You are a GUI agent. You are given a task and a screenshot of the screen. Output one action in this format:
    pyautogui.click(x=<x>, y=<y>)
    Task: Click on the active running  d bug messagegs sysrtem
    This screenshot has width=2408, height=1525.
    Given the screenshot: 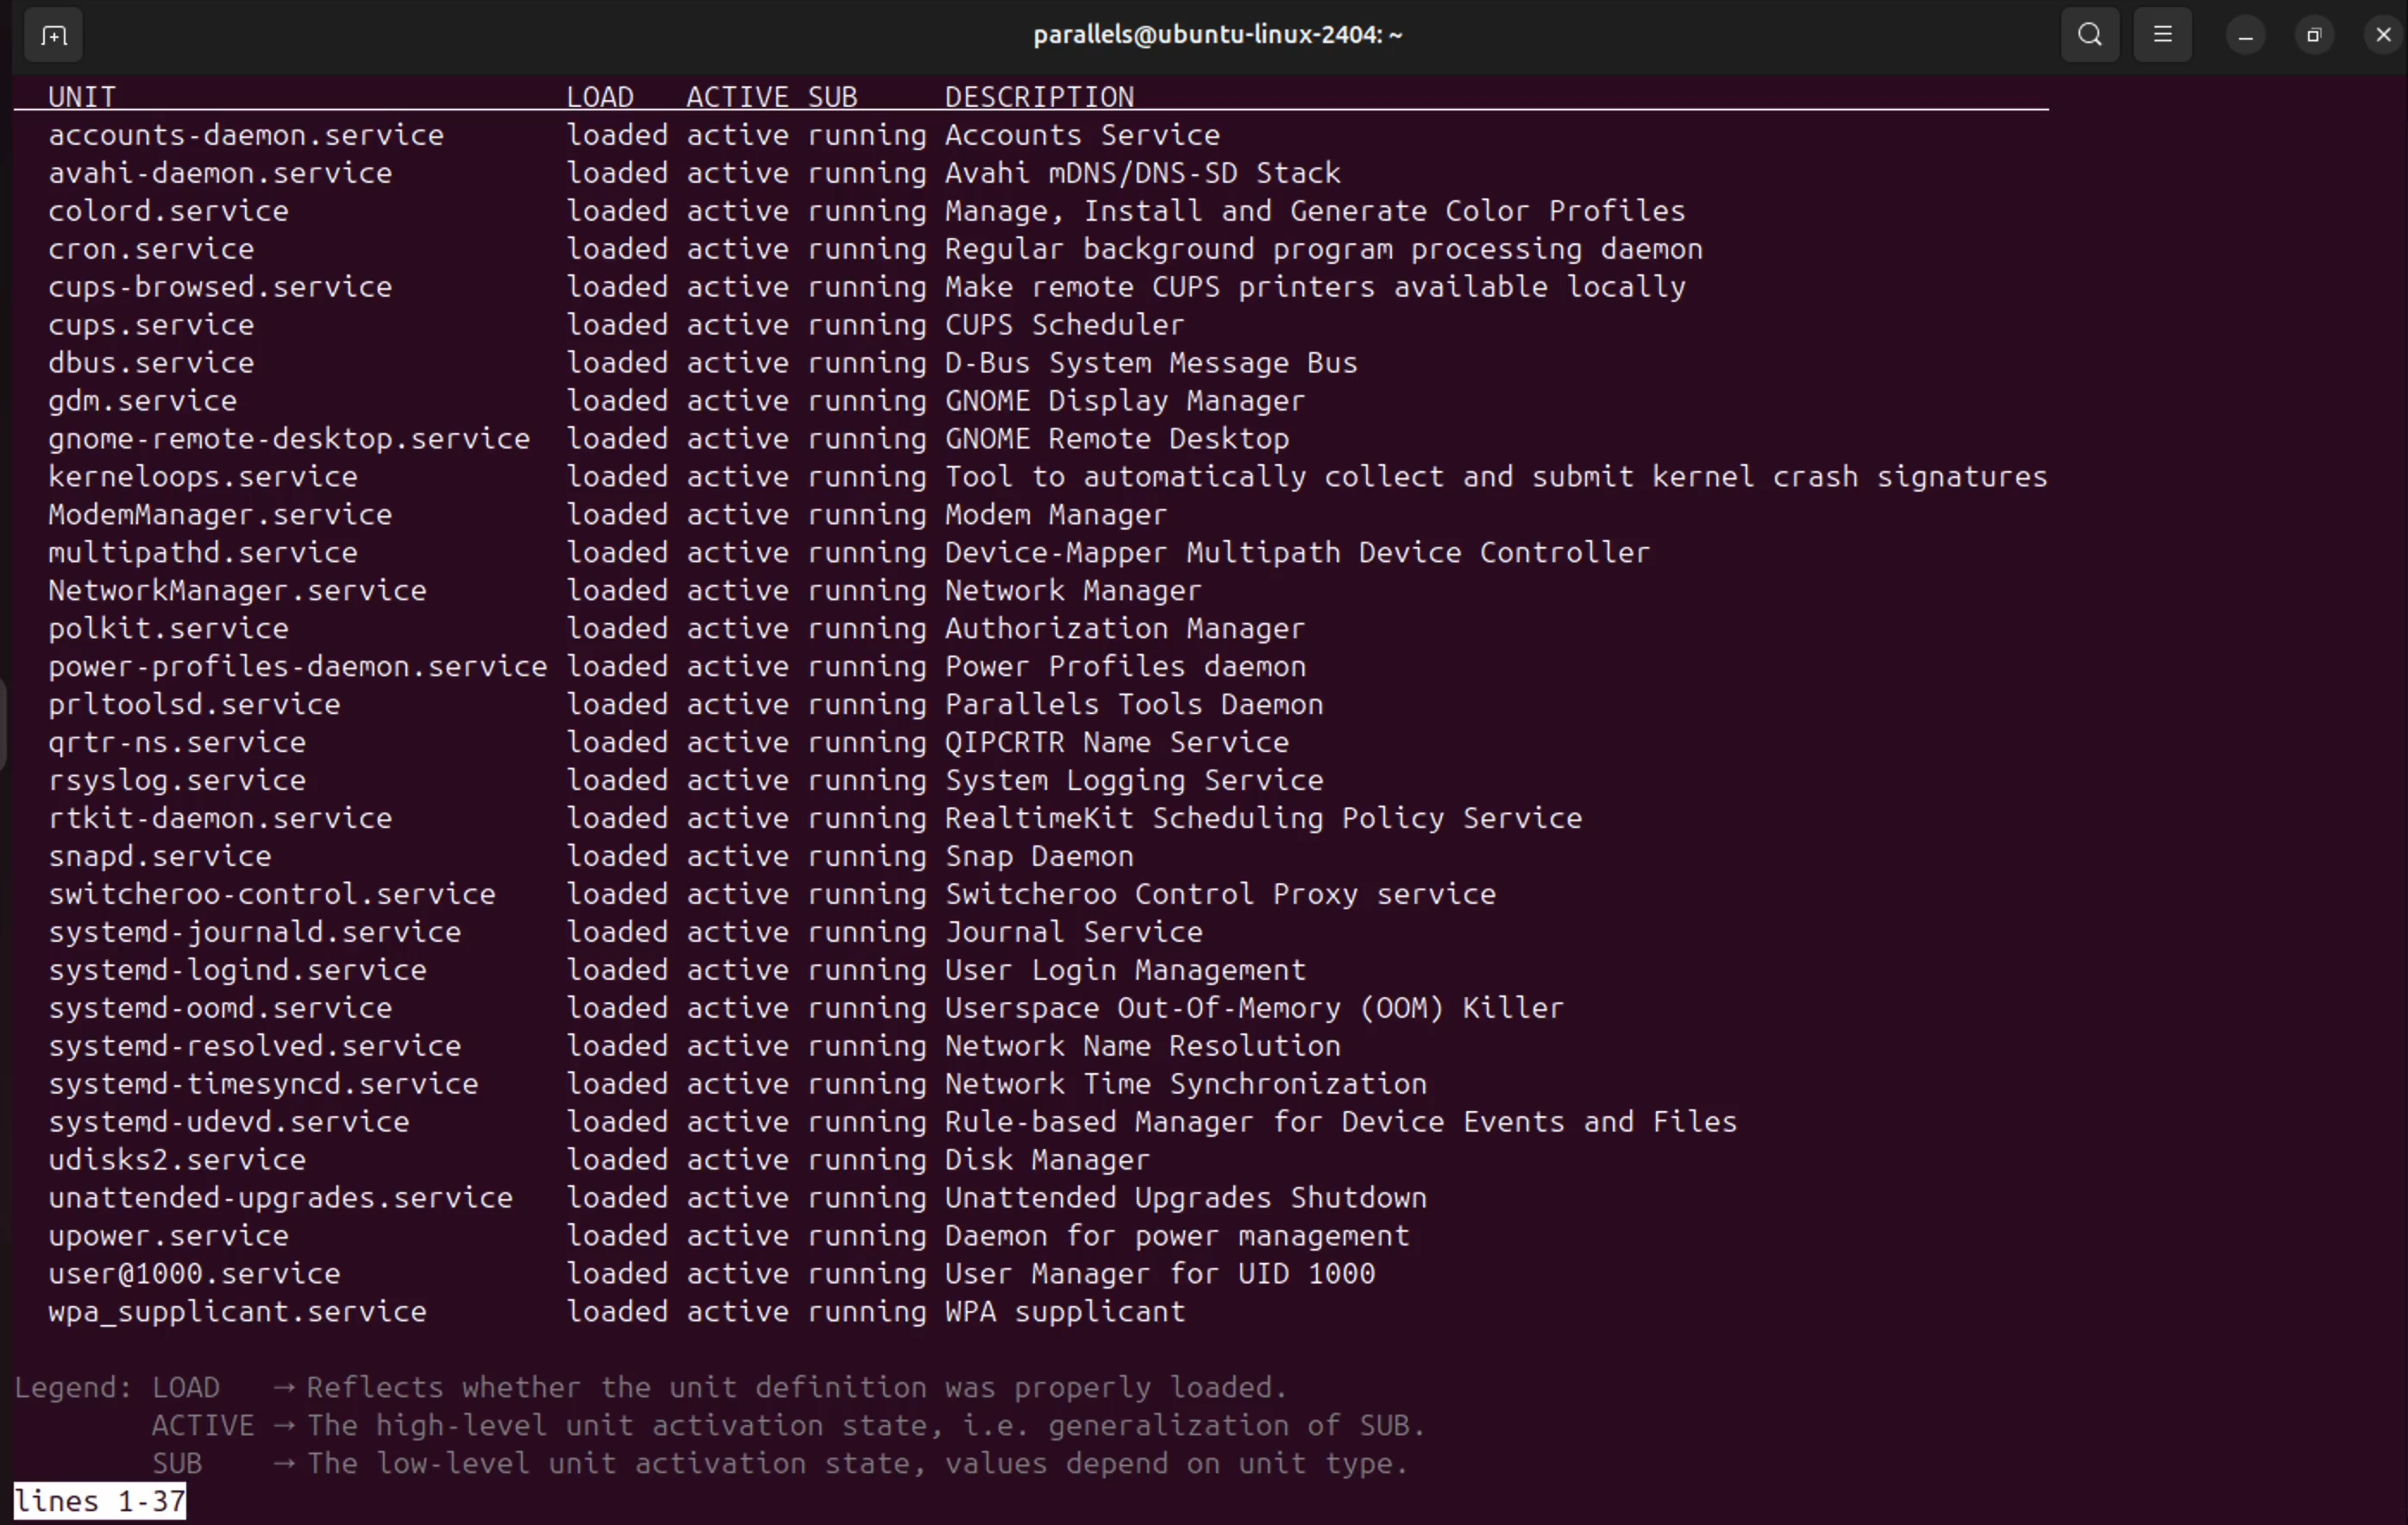 What is the action you would take?
    pyautogui.click(x=1086, y=366)
    